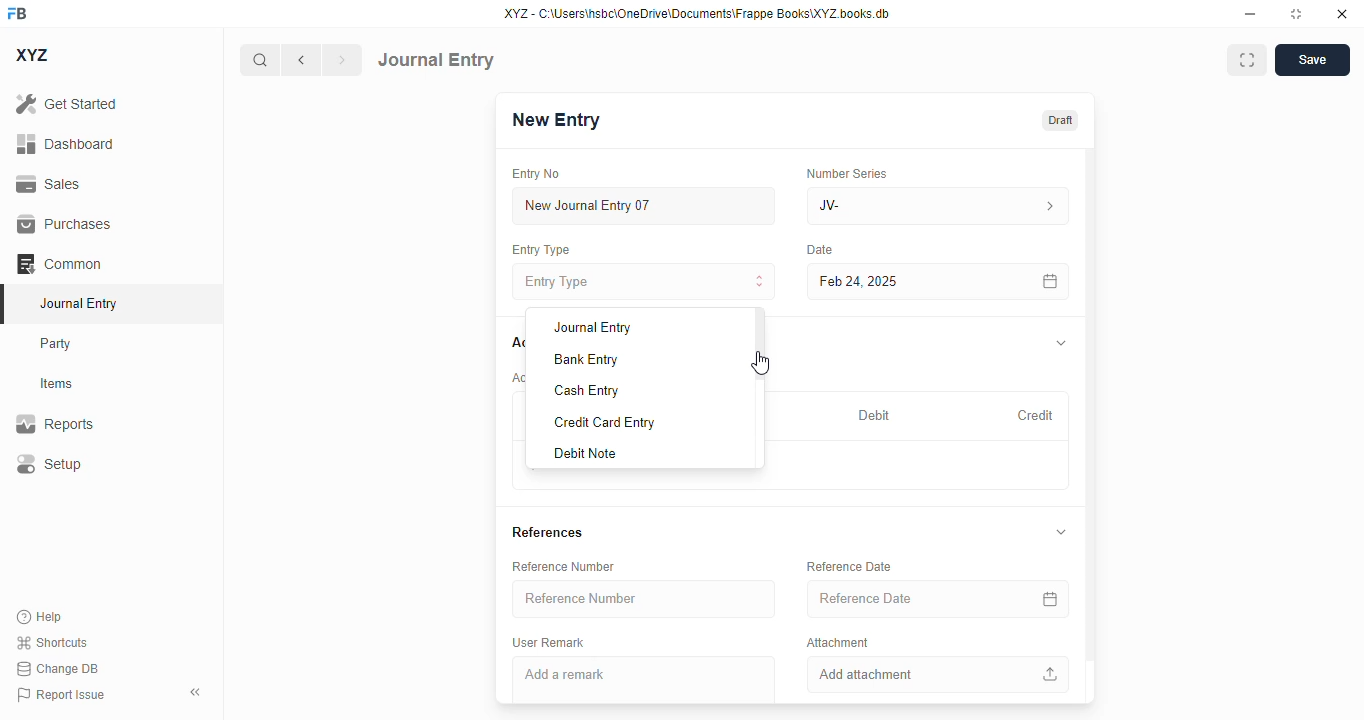 The width and height of the screenshot is (1364, 720). I want to click on debit, so click(875, 415).